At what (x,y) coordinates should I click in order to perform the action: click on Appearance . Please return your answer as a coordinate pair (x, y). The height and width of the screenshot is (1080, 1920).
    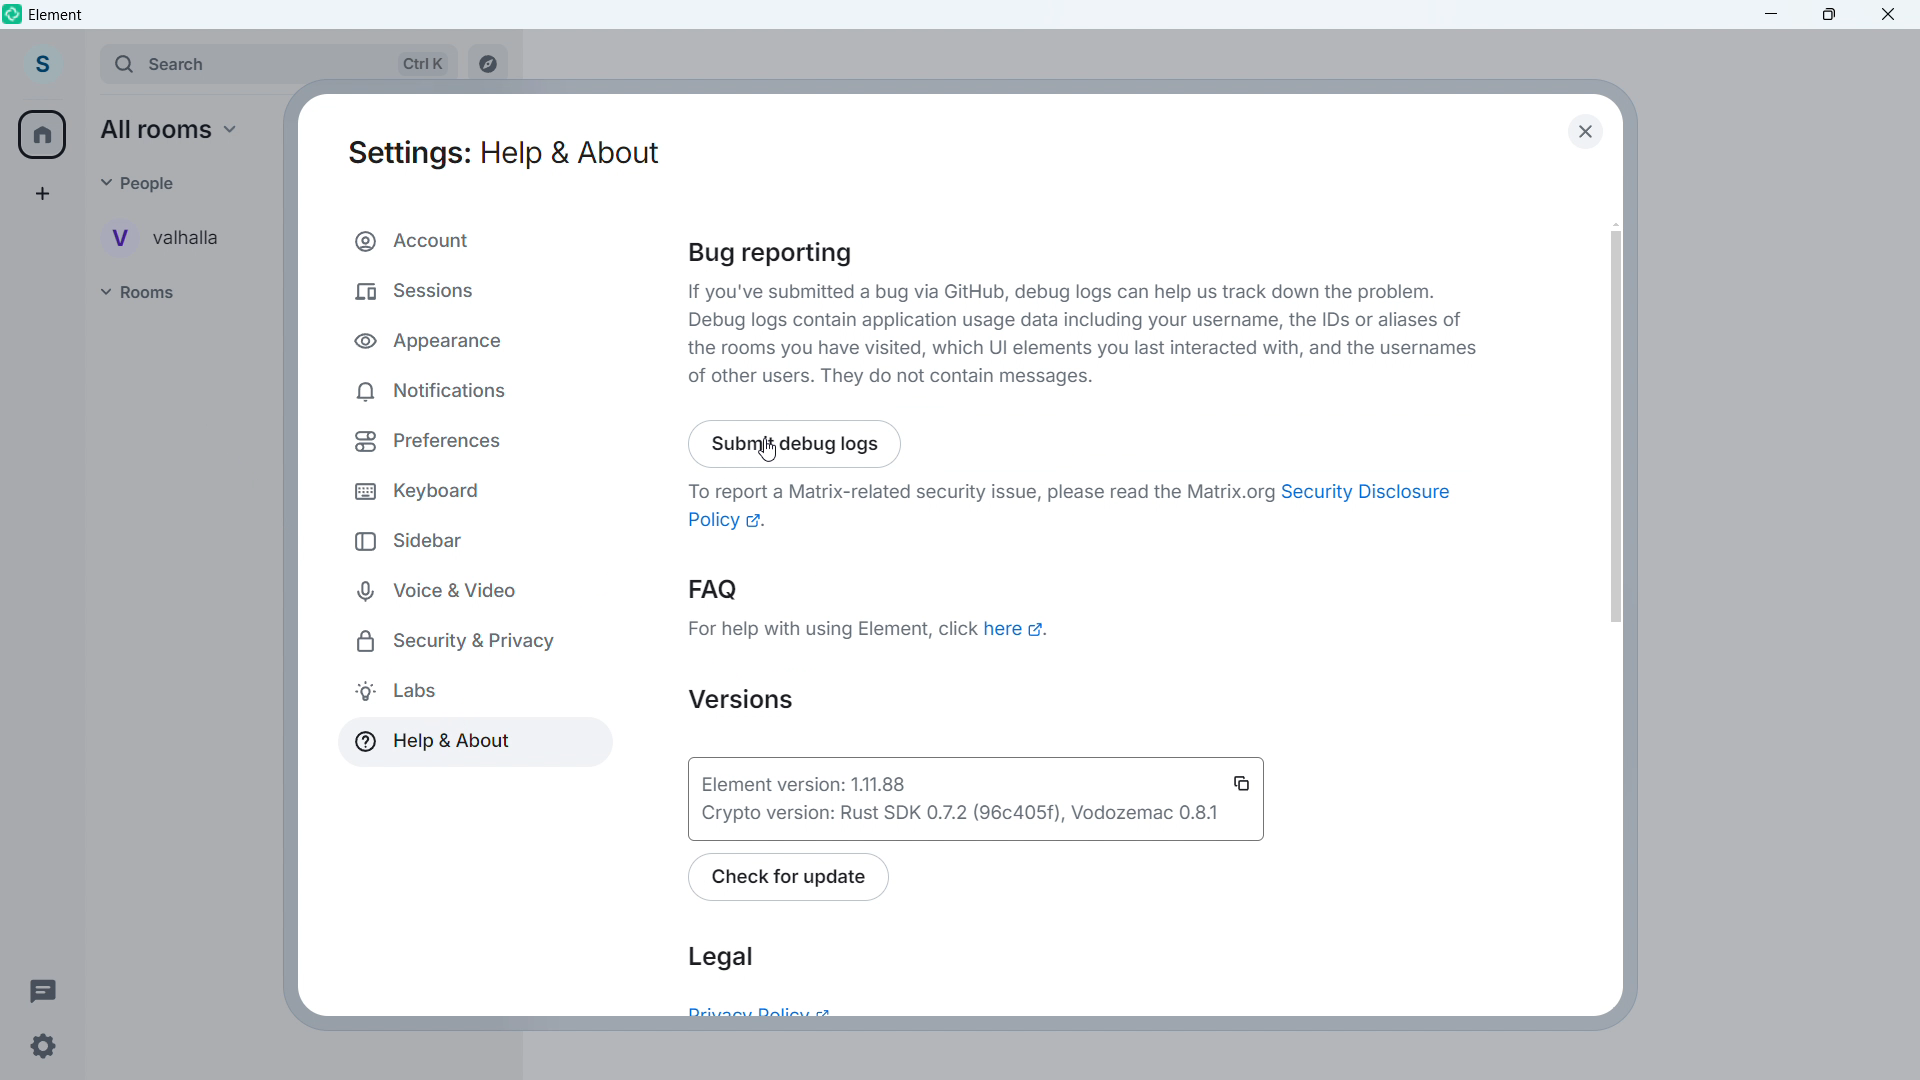
    Looking at the image, I should click on (456, 336).